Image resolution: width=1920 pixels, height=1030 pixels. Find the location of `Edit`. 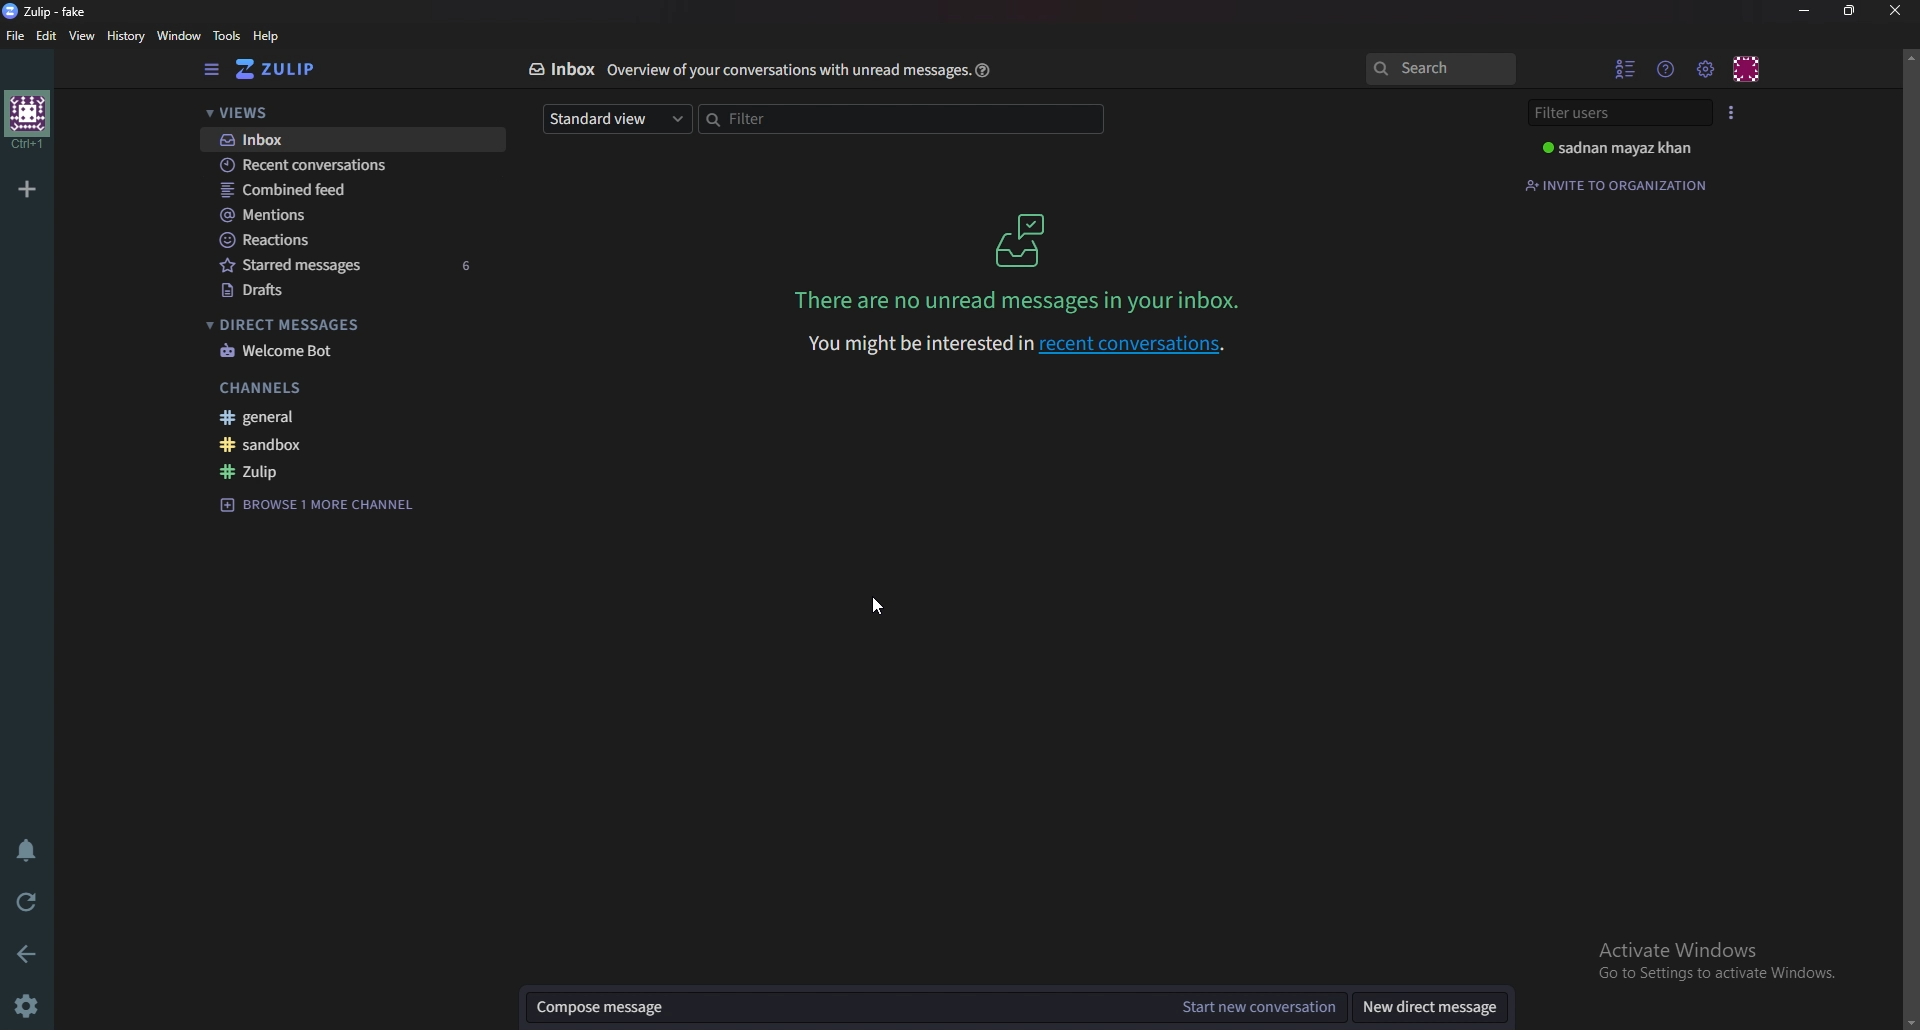

Edit is located at coordinates (48, 37).